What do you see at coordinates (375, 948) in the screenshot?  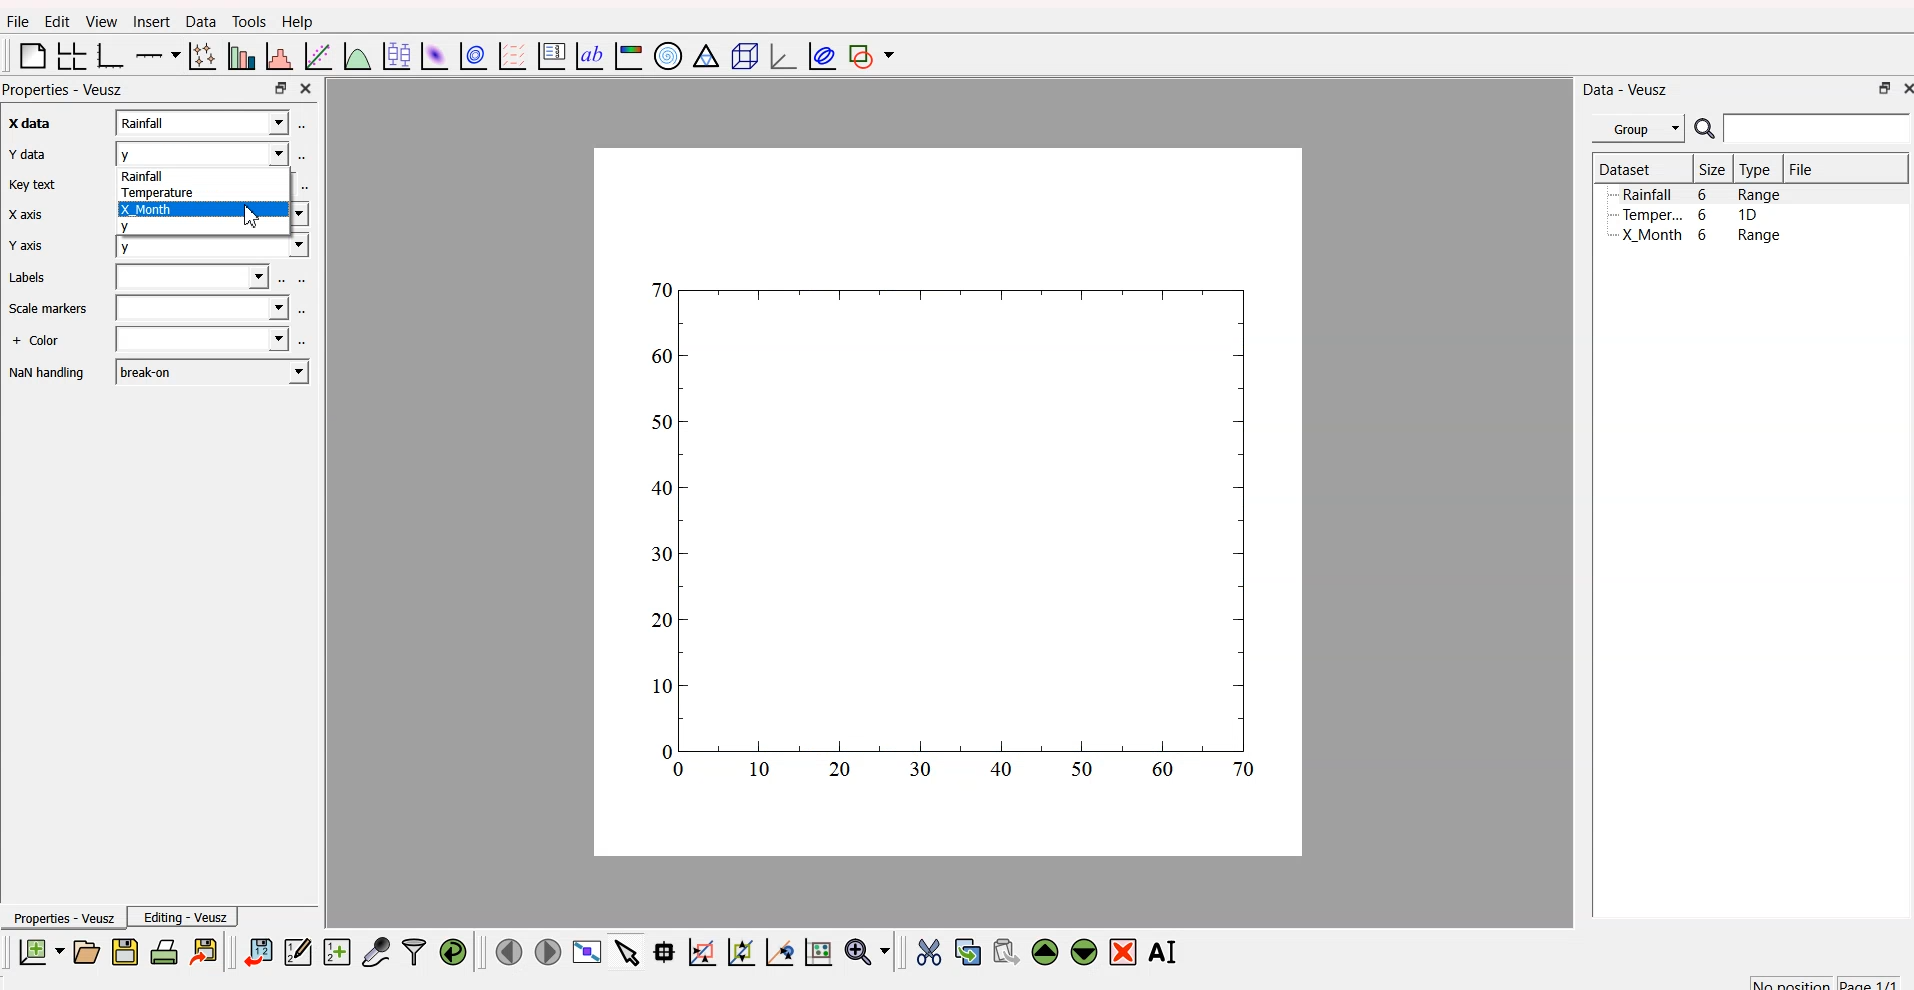 I see `capture a dataset` at bounding box center [375, 948].